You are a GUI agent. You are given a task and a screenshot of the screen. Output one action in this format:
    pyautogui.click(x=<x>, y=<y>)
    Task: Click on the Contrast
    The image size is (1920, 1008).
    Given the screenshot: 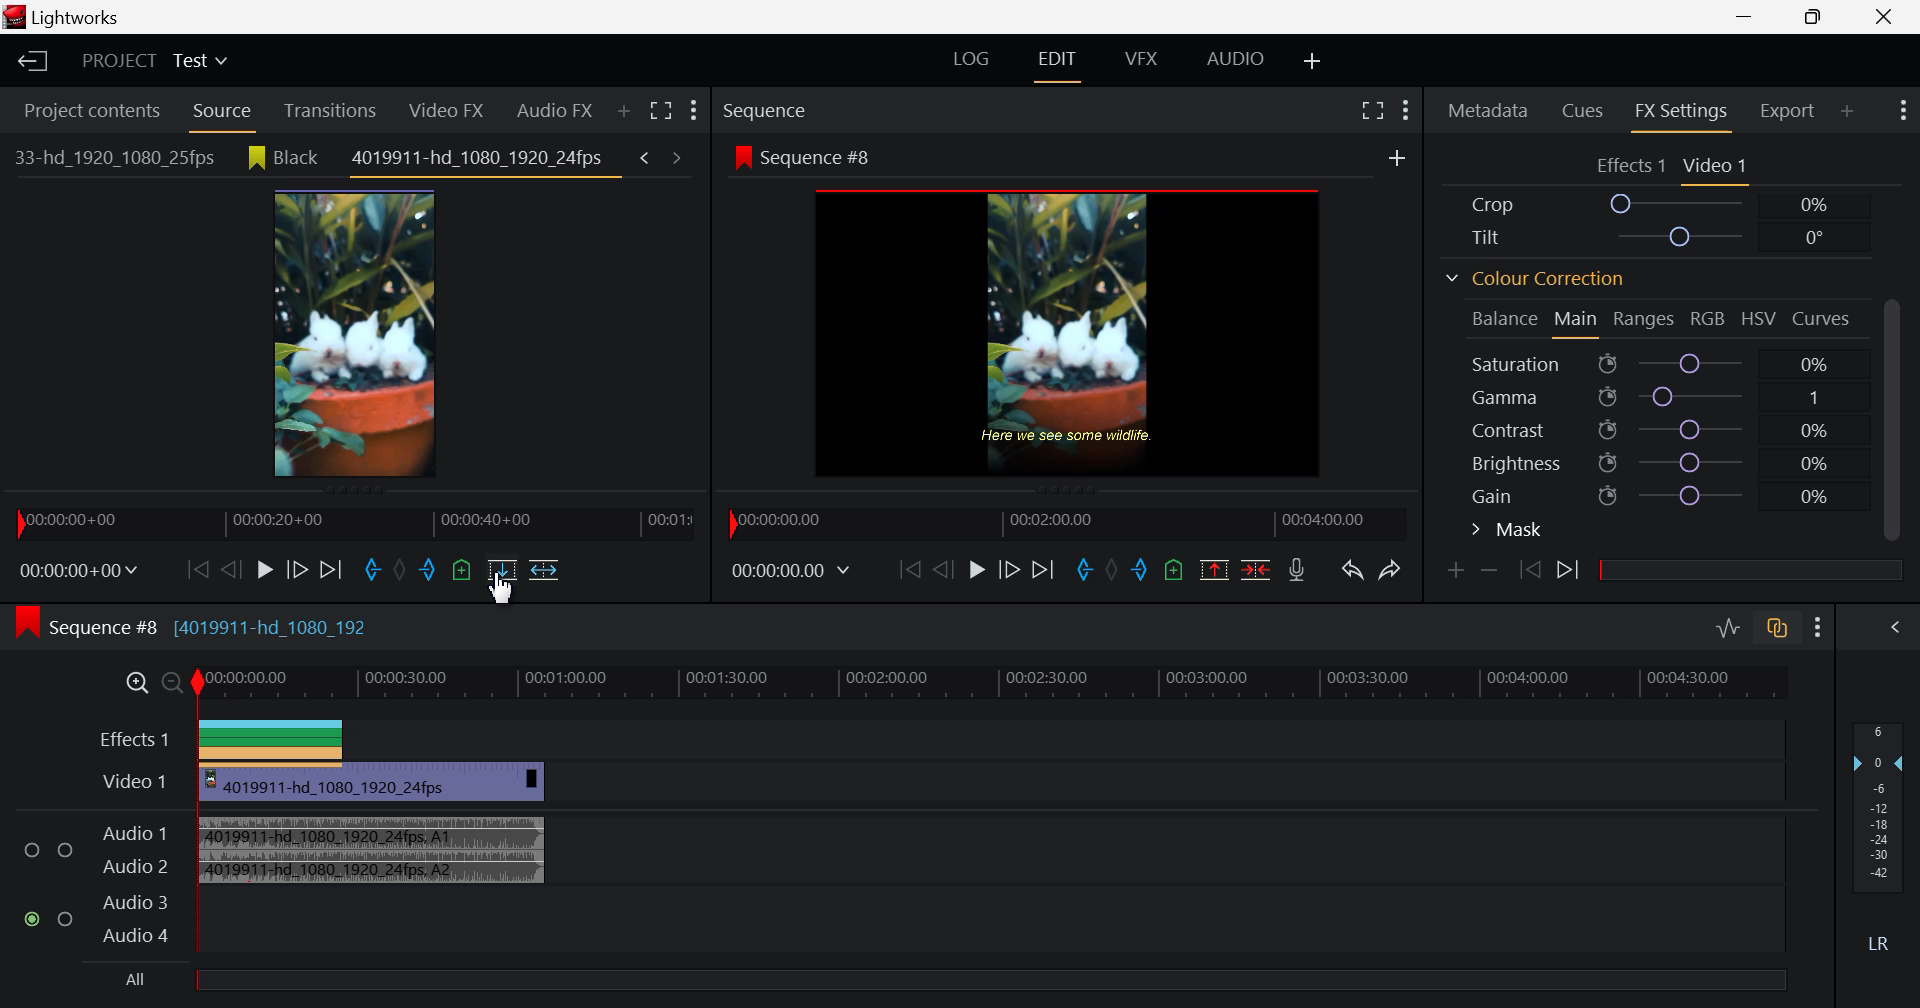 What is the action you would take?
    pyautogui.click(x=1660, y=427)
    